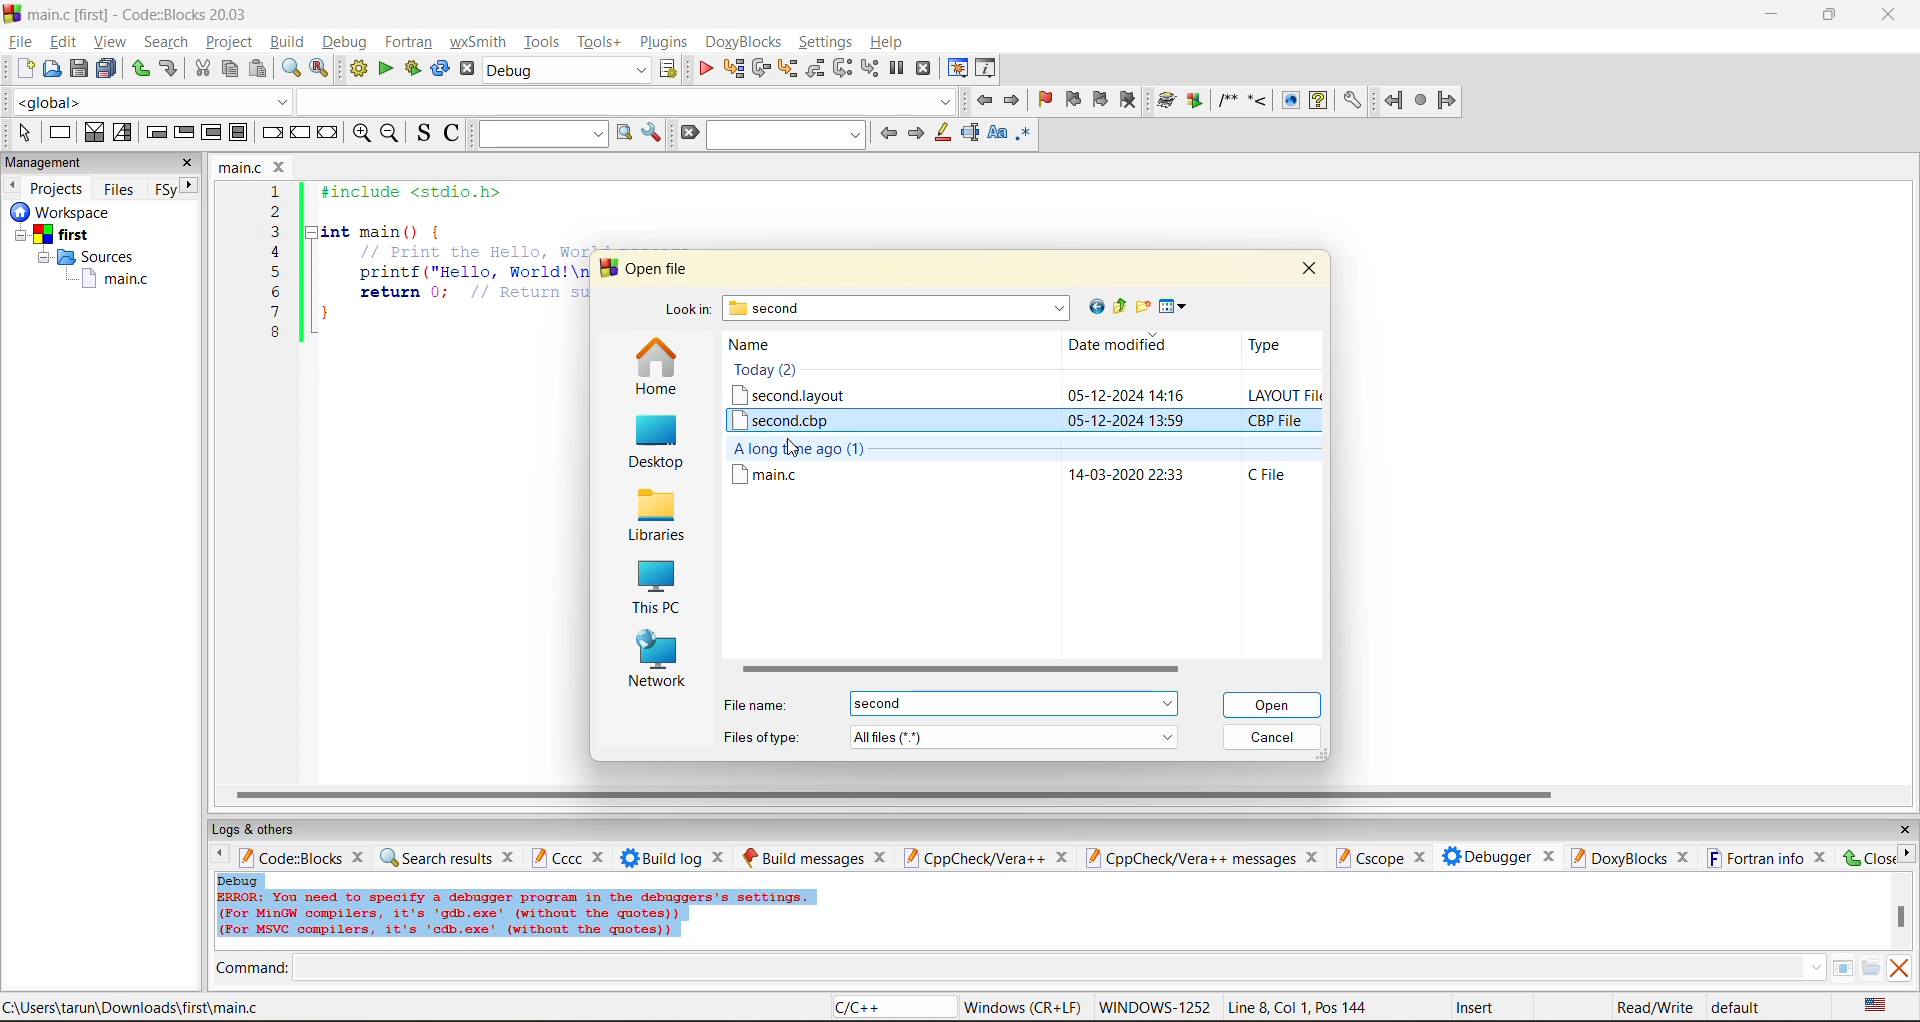 The image size is (1920, 1022). What do you see at coordinates (786, 68) in the screenshot?
I see `step into` at bounding box center [786, 68].